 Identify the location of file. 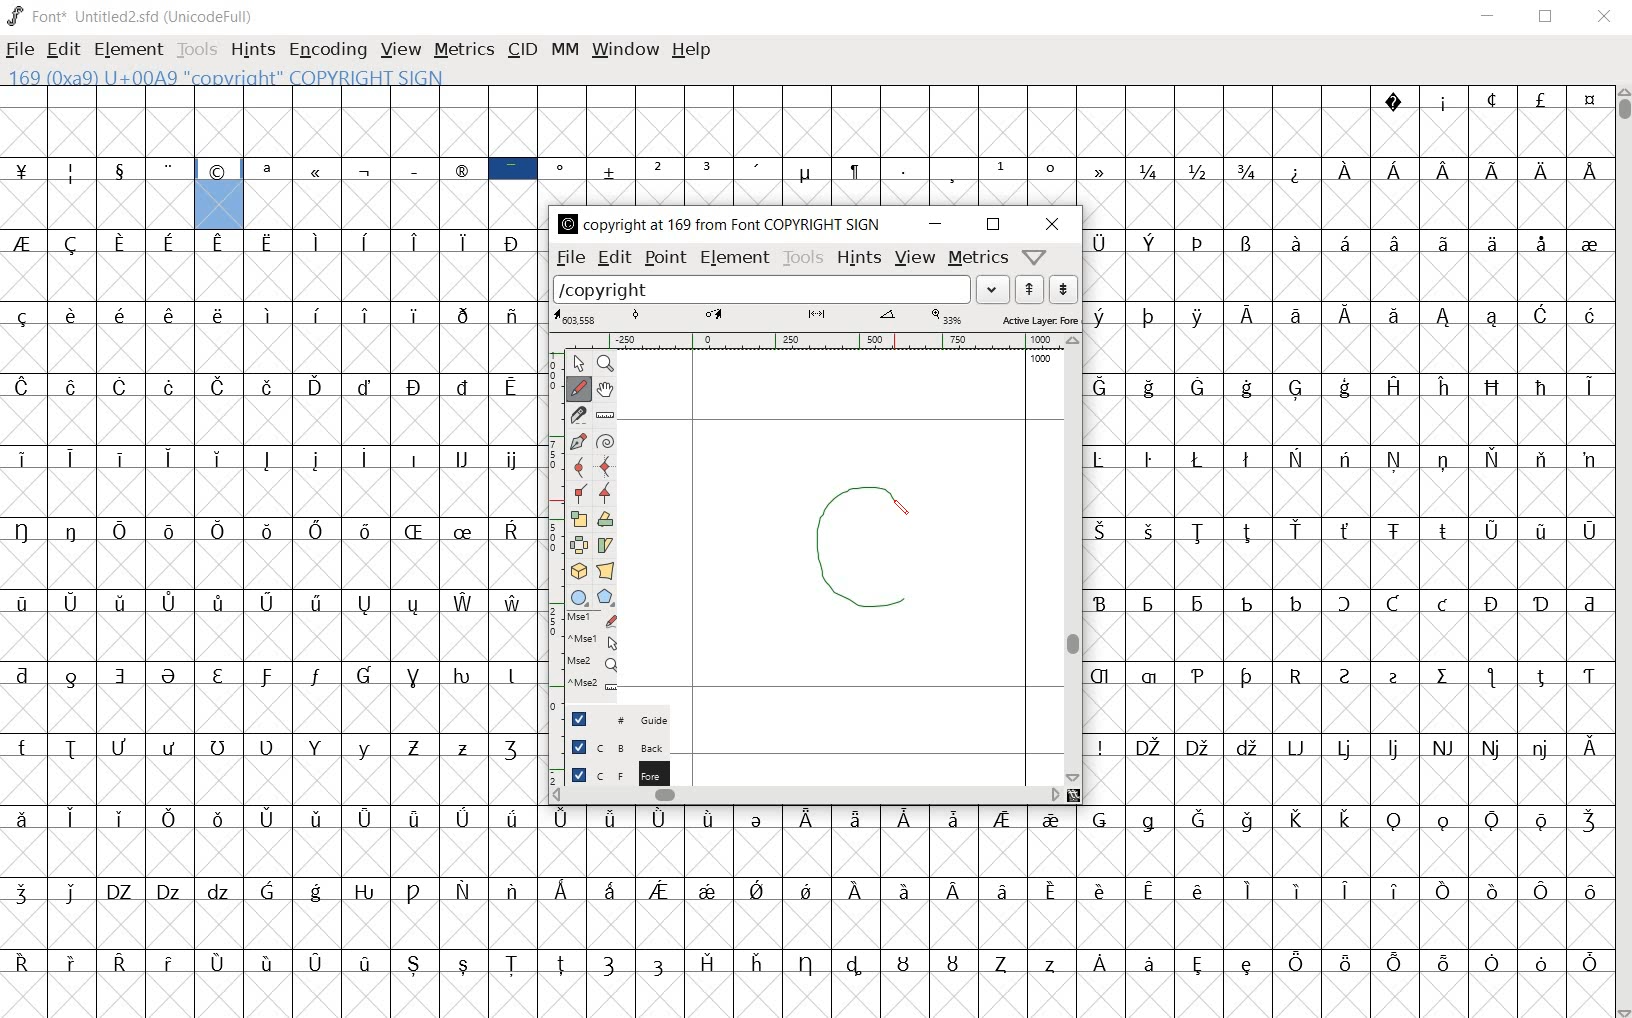
(20, 52).